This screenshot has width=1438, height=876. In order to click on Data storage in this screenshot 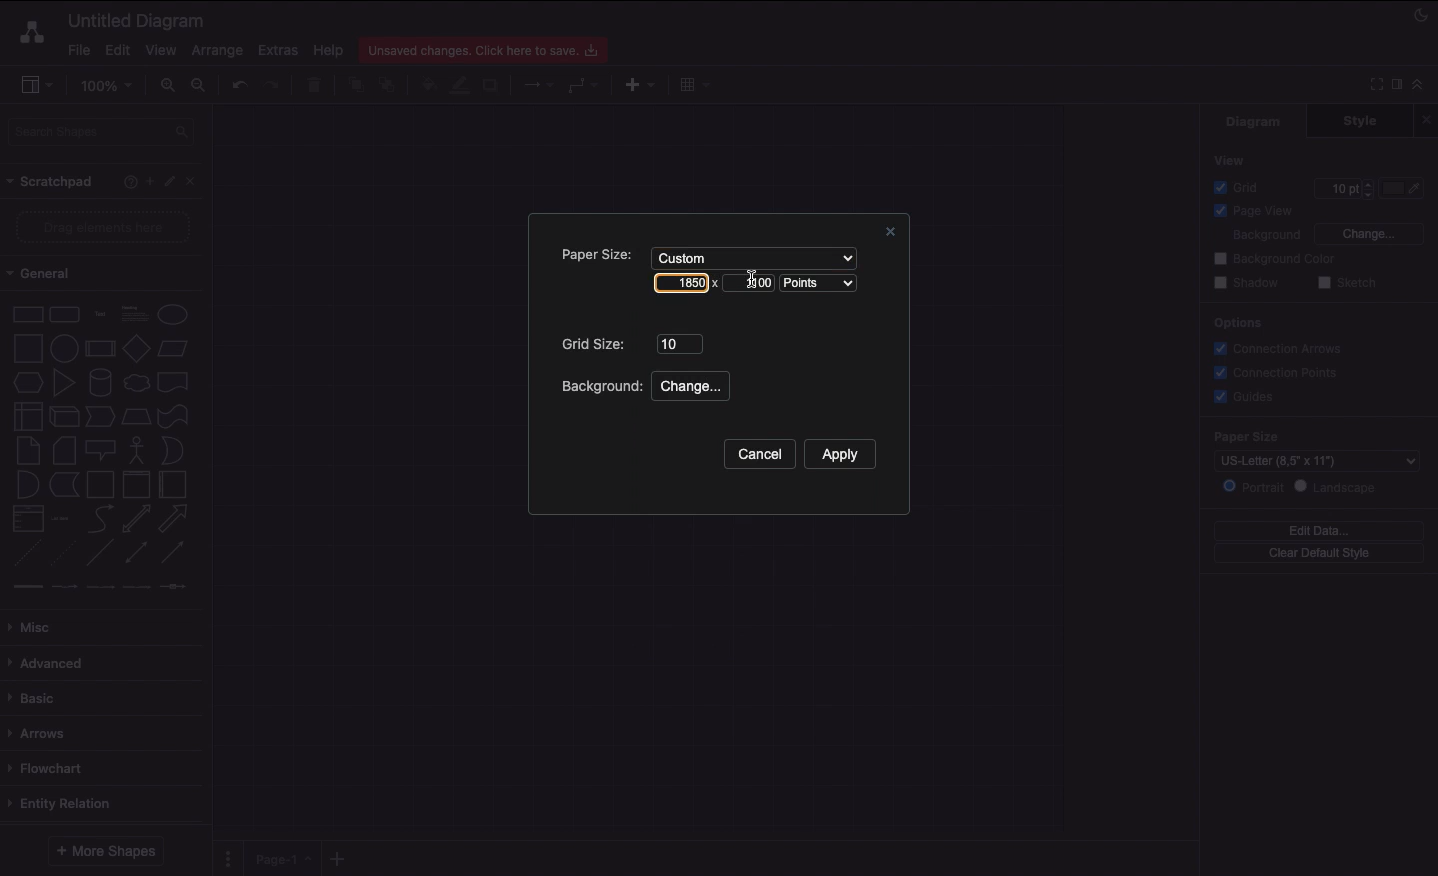, I will do `click(64, 486)`.